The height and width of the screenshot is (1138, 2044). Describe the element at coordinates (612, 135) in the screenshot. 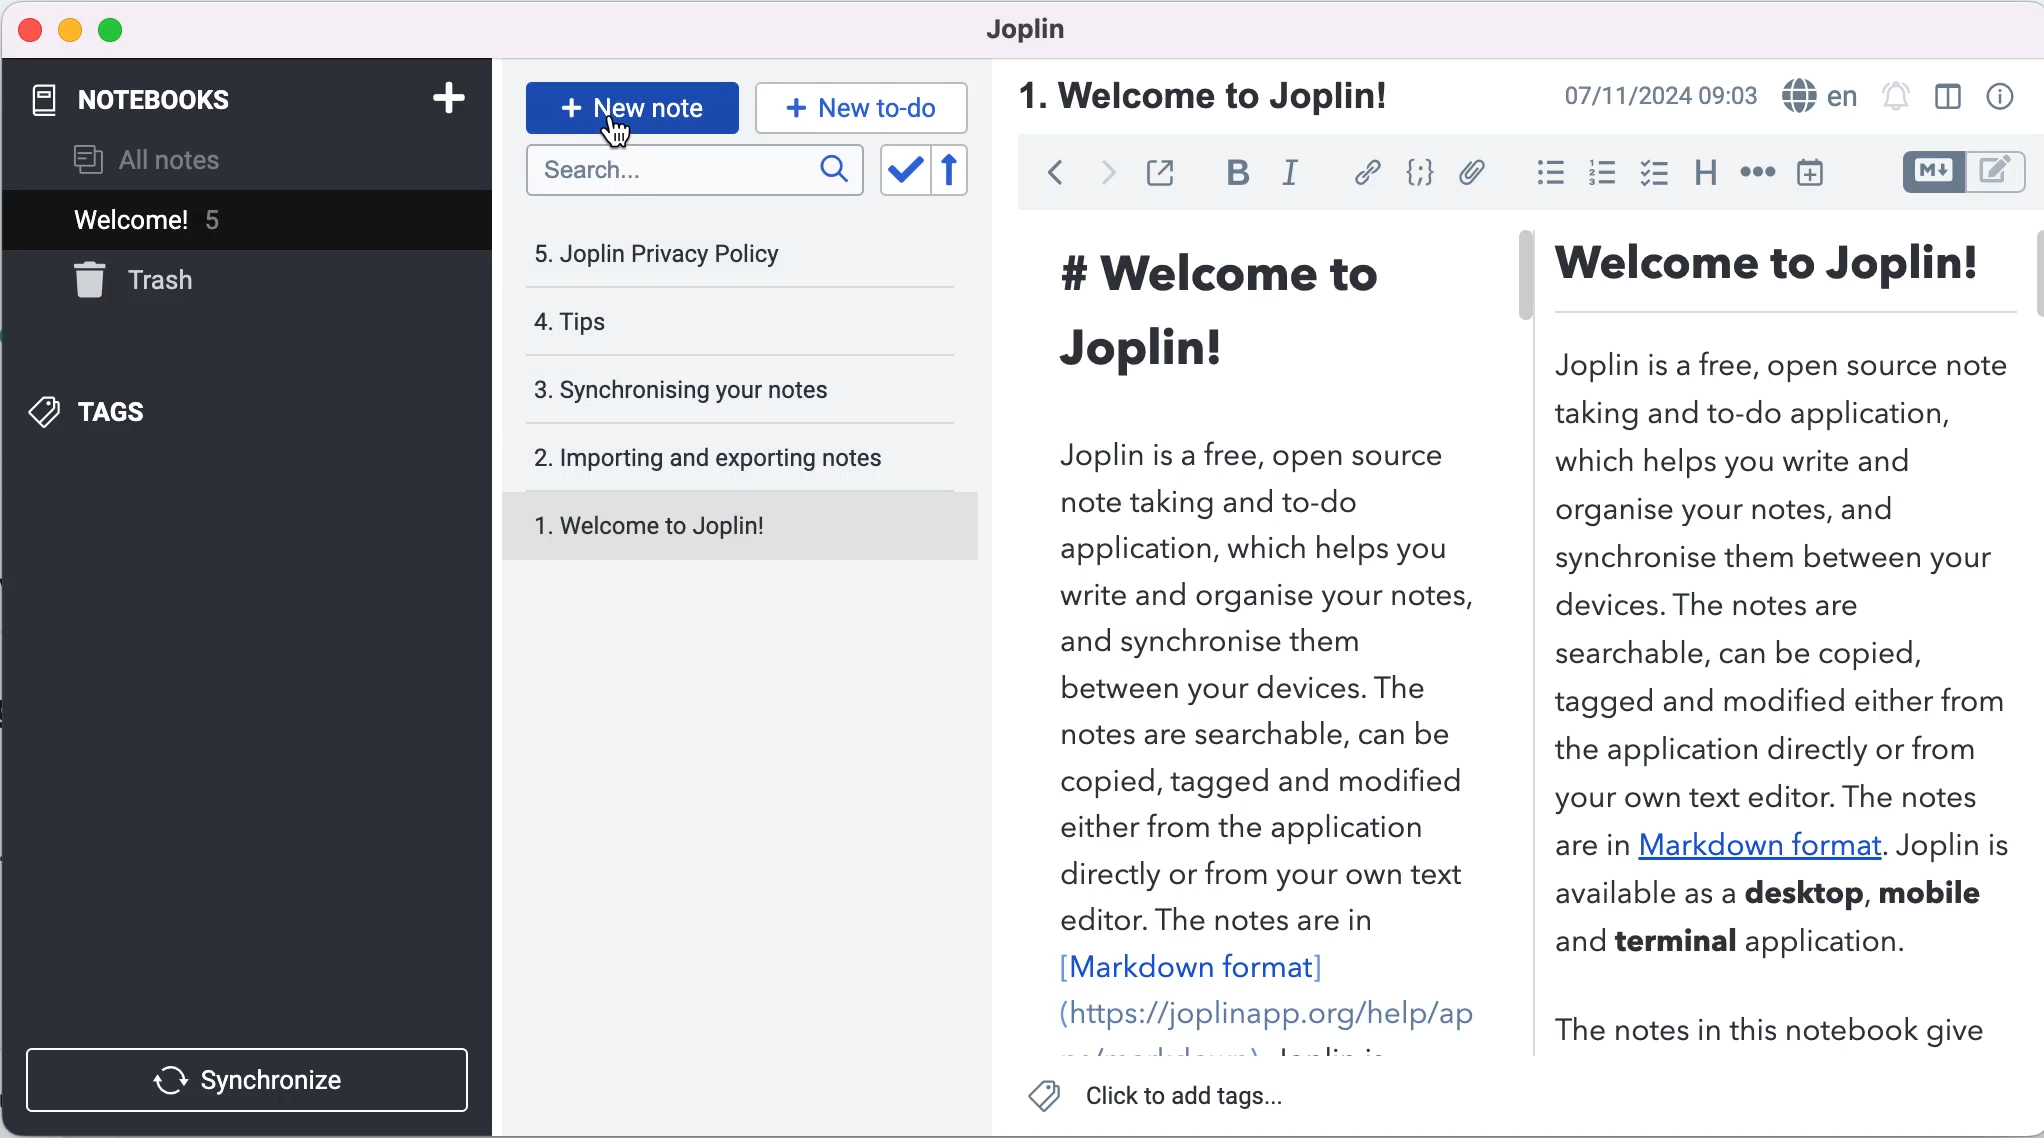

I see `cursor` at that location.